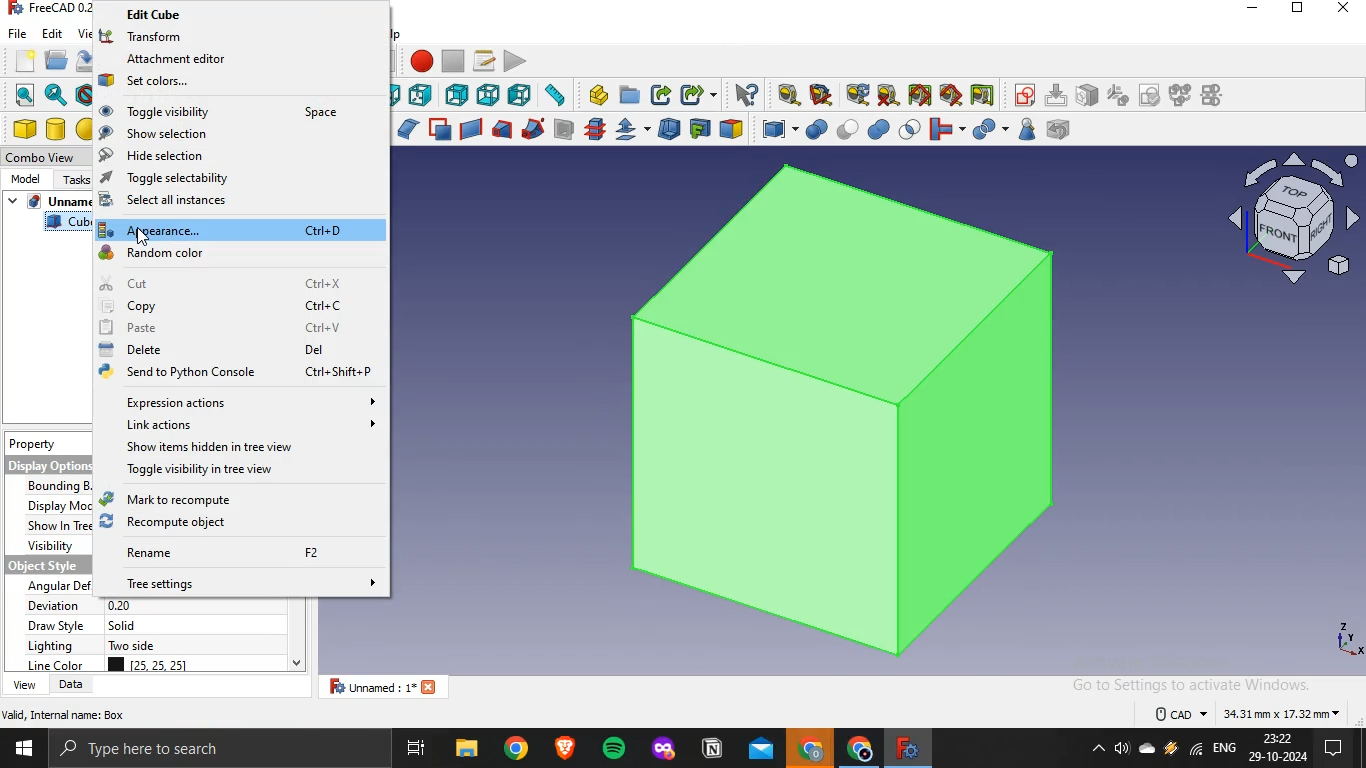  Describe the element at coordinates (24, 58) in the screenshot. I see `new file` at that location.